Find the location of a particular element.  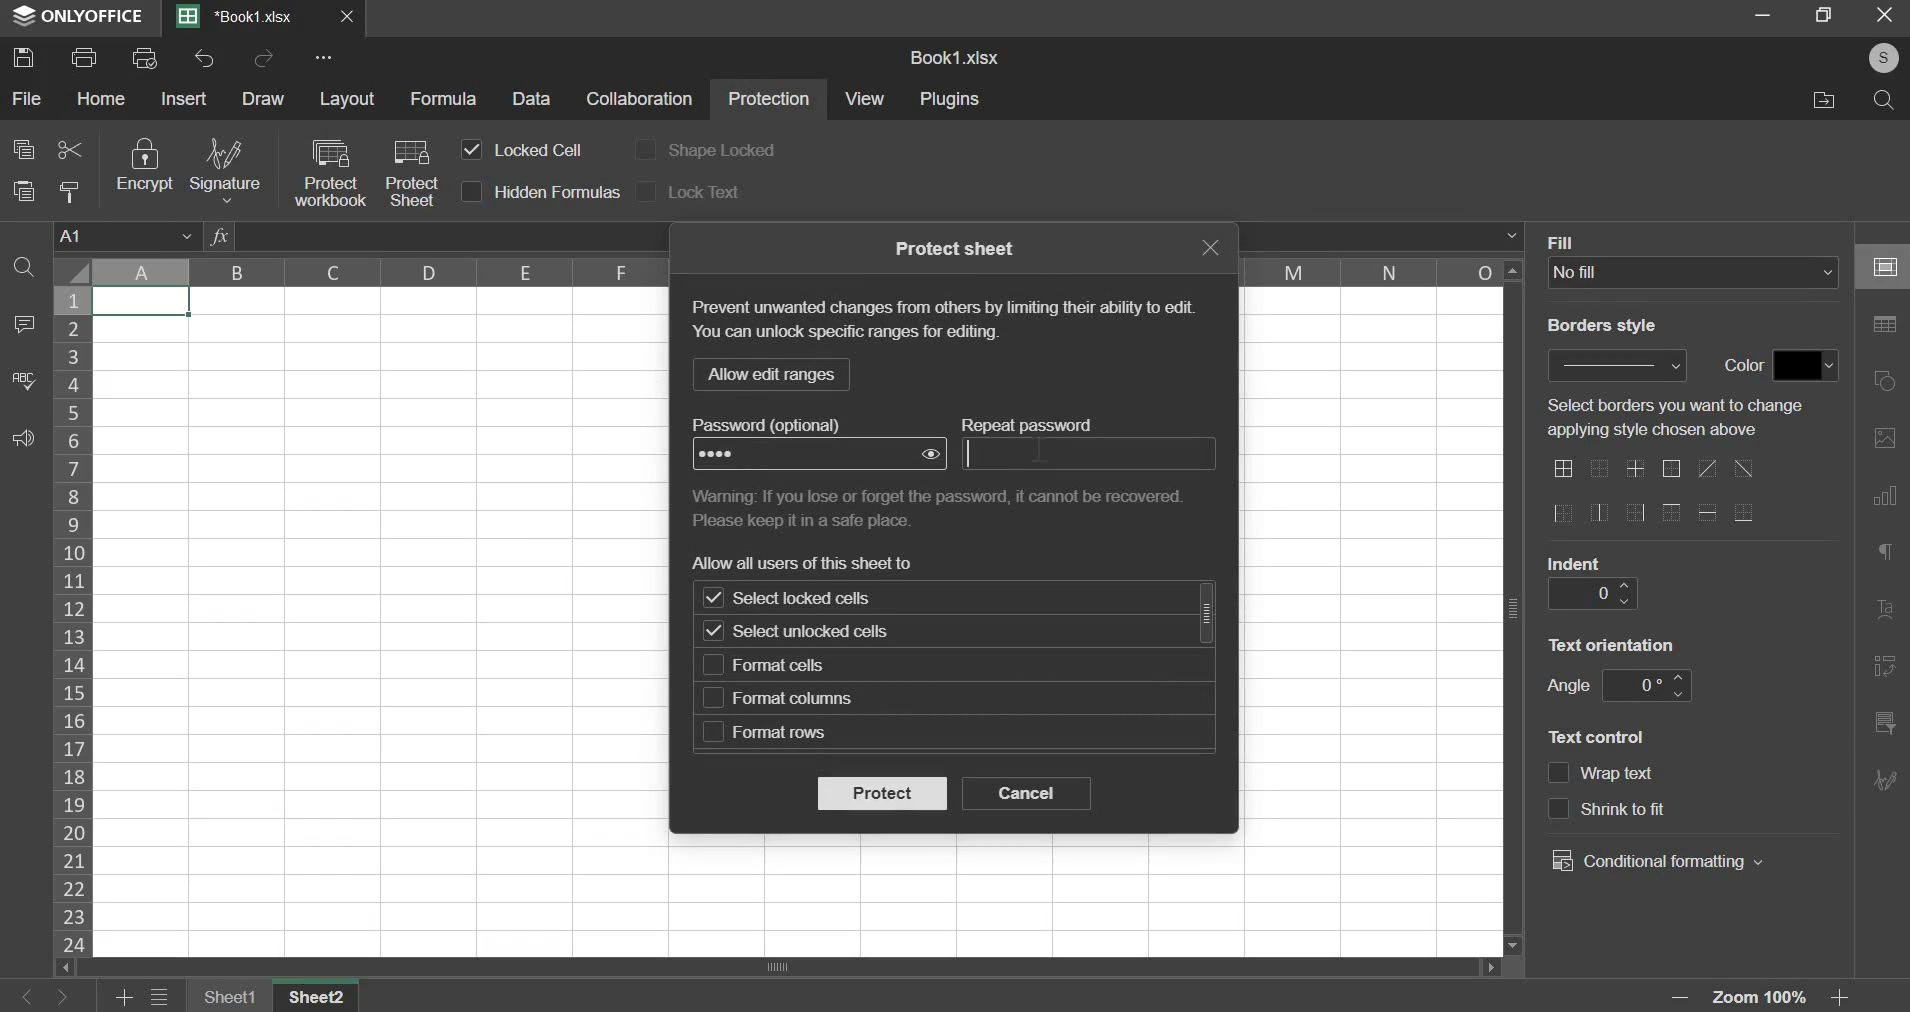

draw is located at coordinates (263, 98).